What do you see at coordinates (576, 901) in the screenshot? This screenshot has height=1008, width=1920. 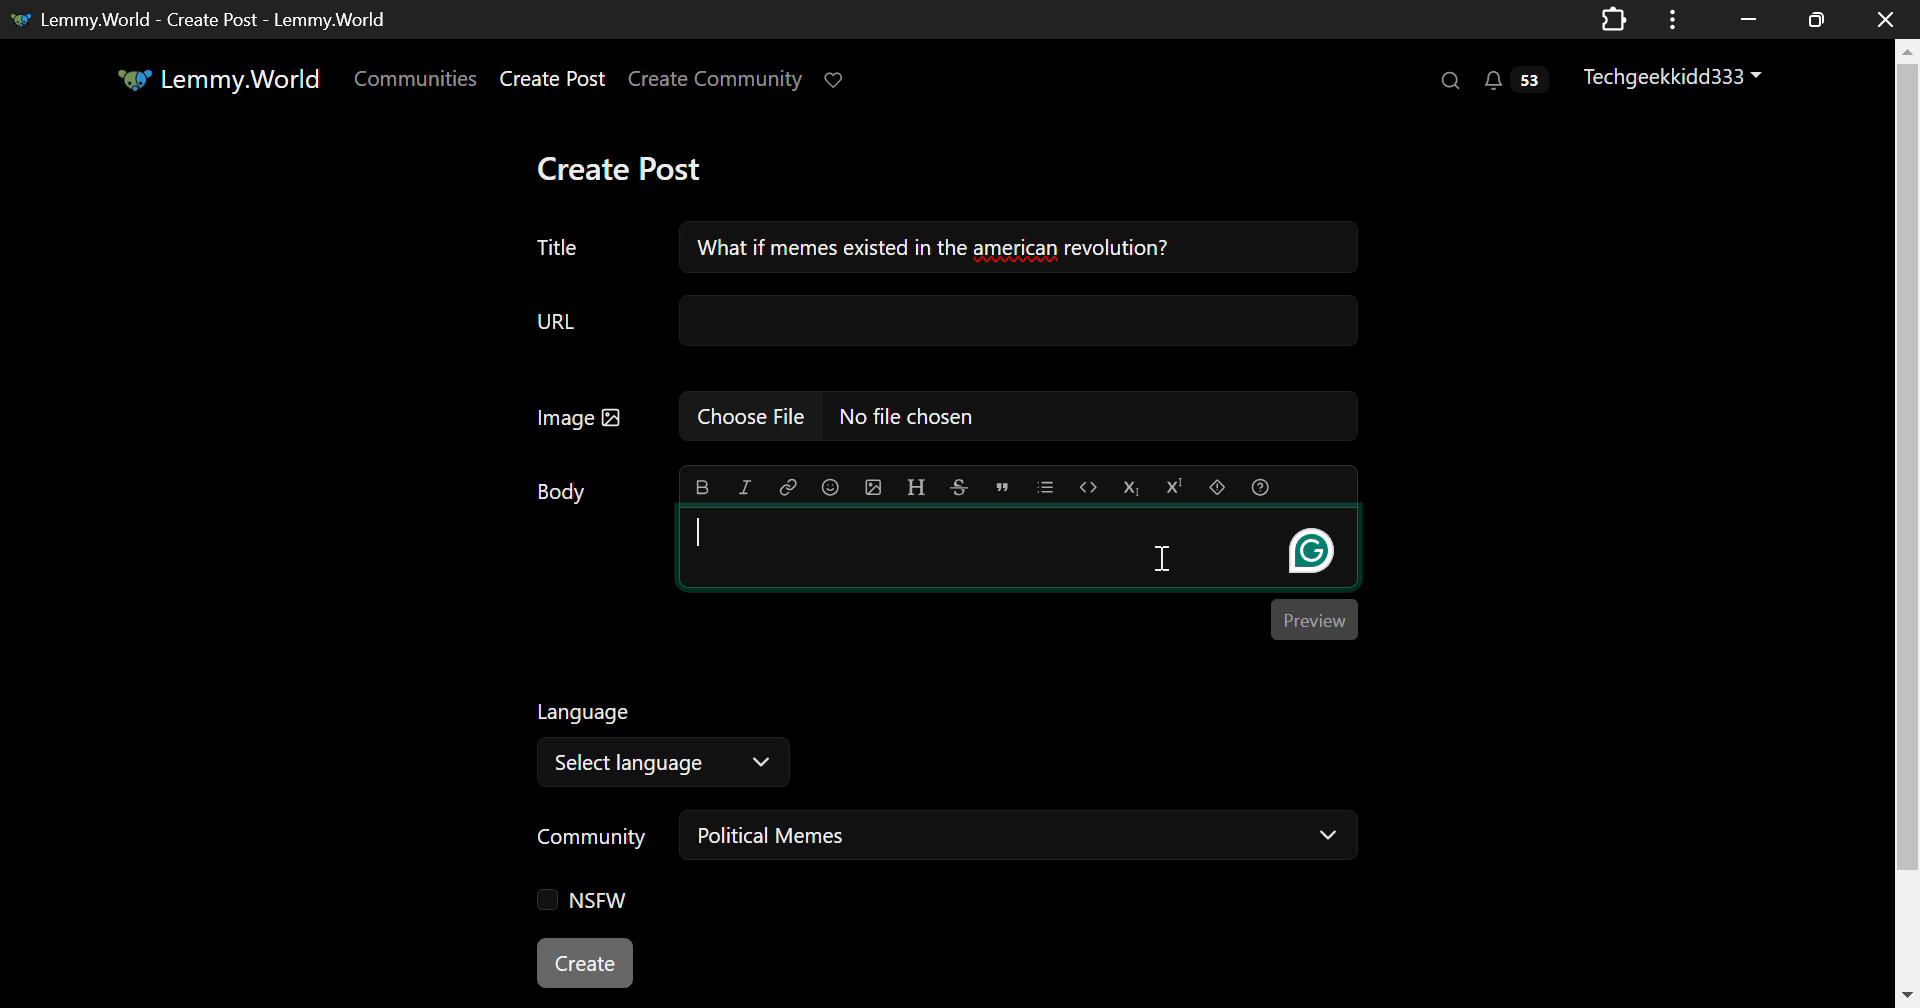 I see `NSFW Checkbox` at bounding box center [576, 901].